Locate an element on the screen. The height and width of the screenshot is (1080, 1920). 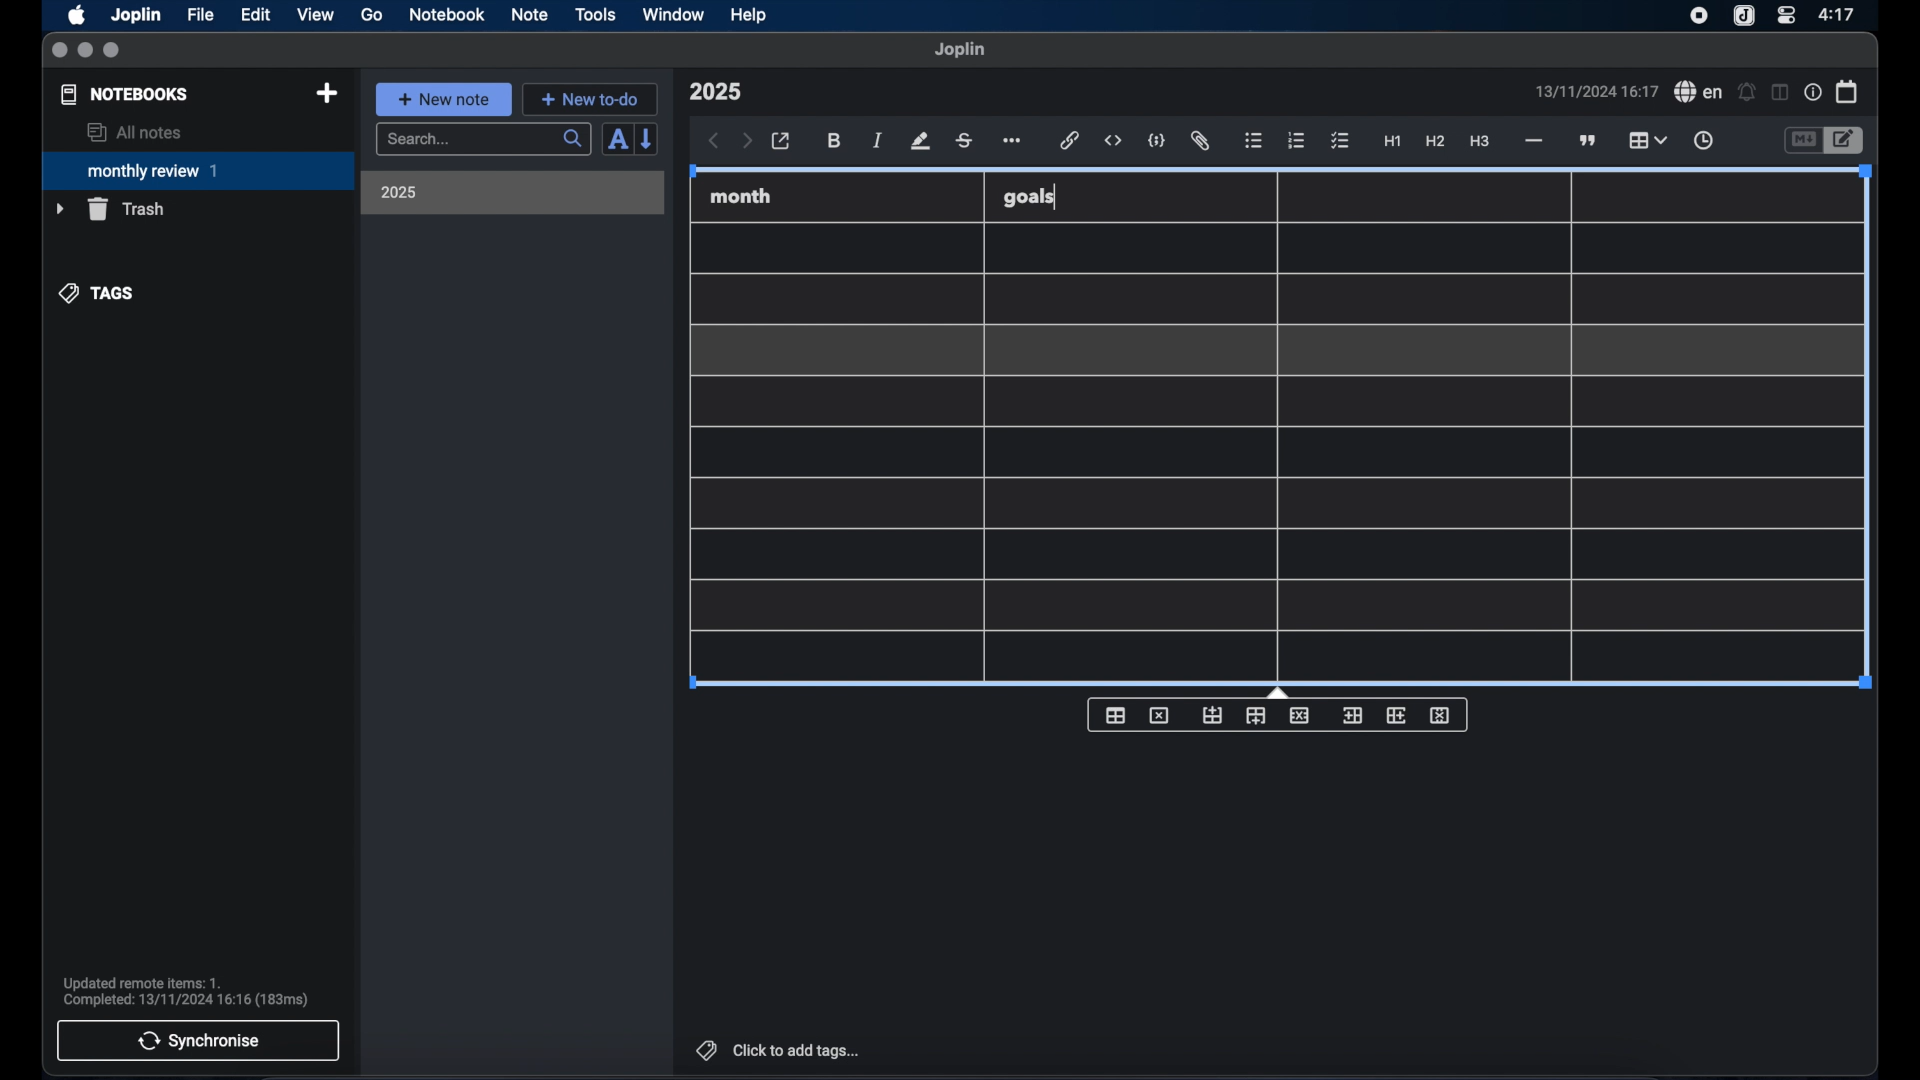
heading 2 is located at coordinates (1436, 142).